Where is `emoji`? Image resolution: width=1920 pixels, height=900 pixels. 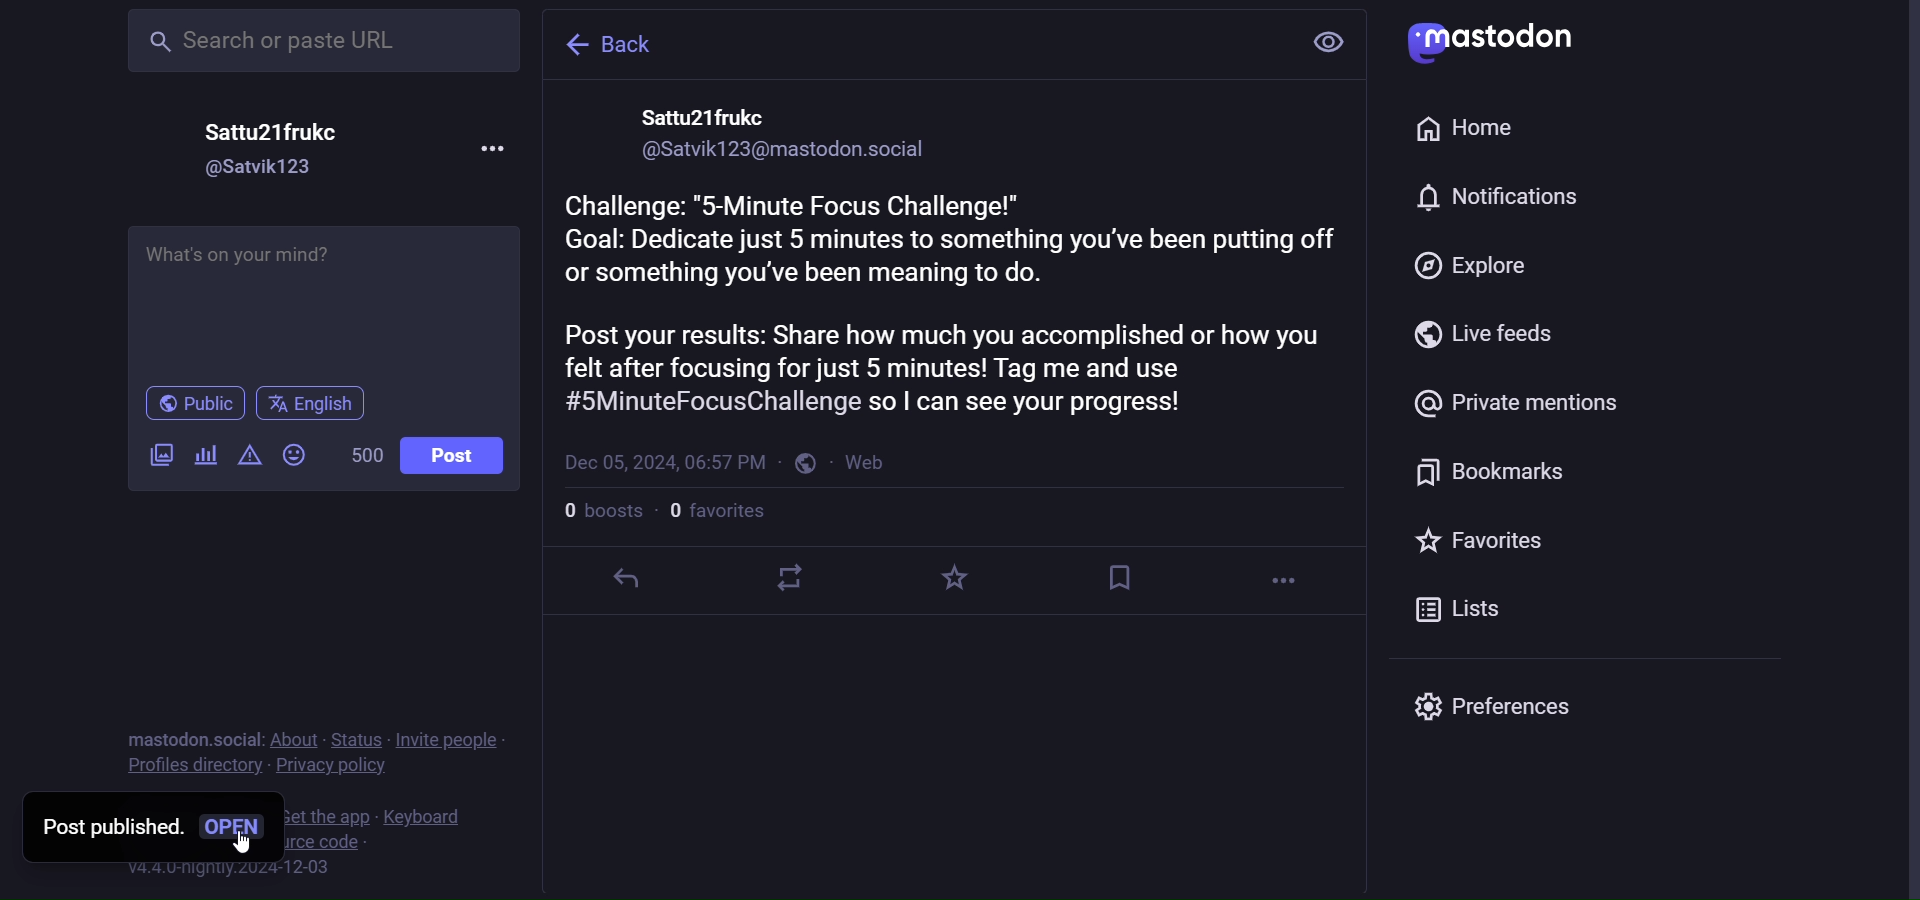
emoji is located at coordinates (295, 456).